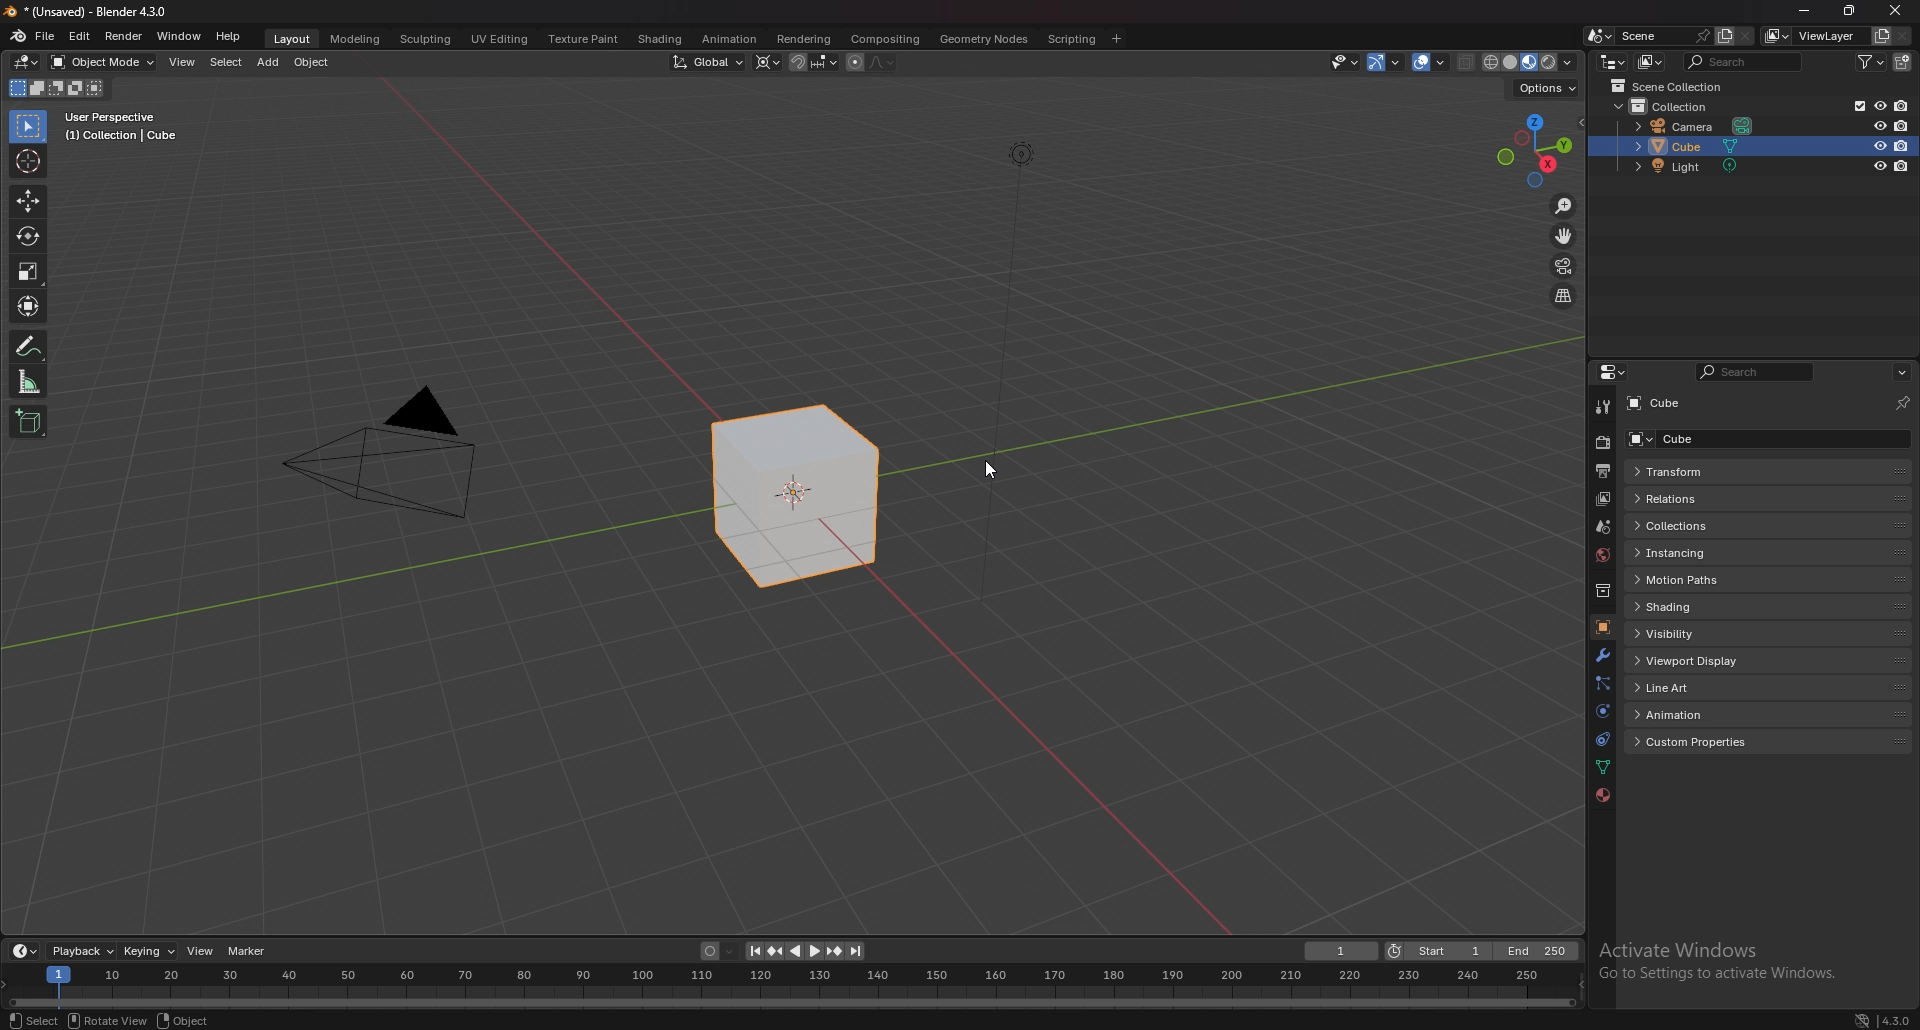  Describe the element at coordinates (833, 950) in the screenshot. I see `jump to keyframe` at that location.